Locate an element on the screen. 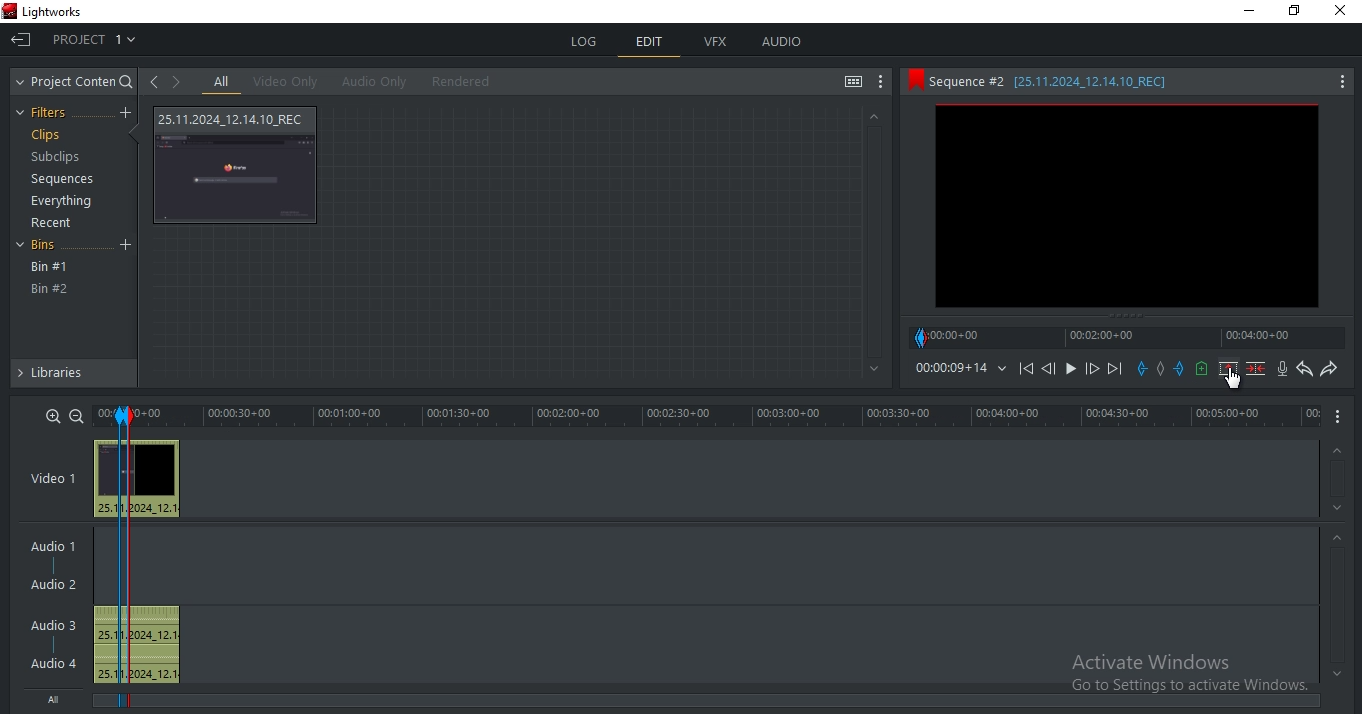  bin #2 is located at coordinates (50, 289).